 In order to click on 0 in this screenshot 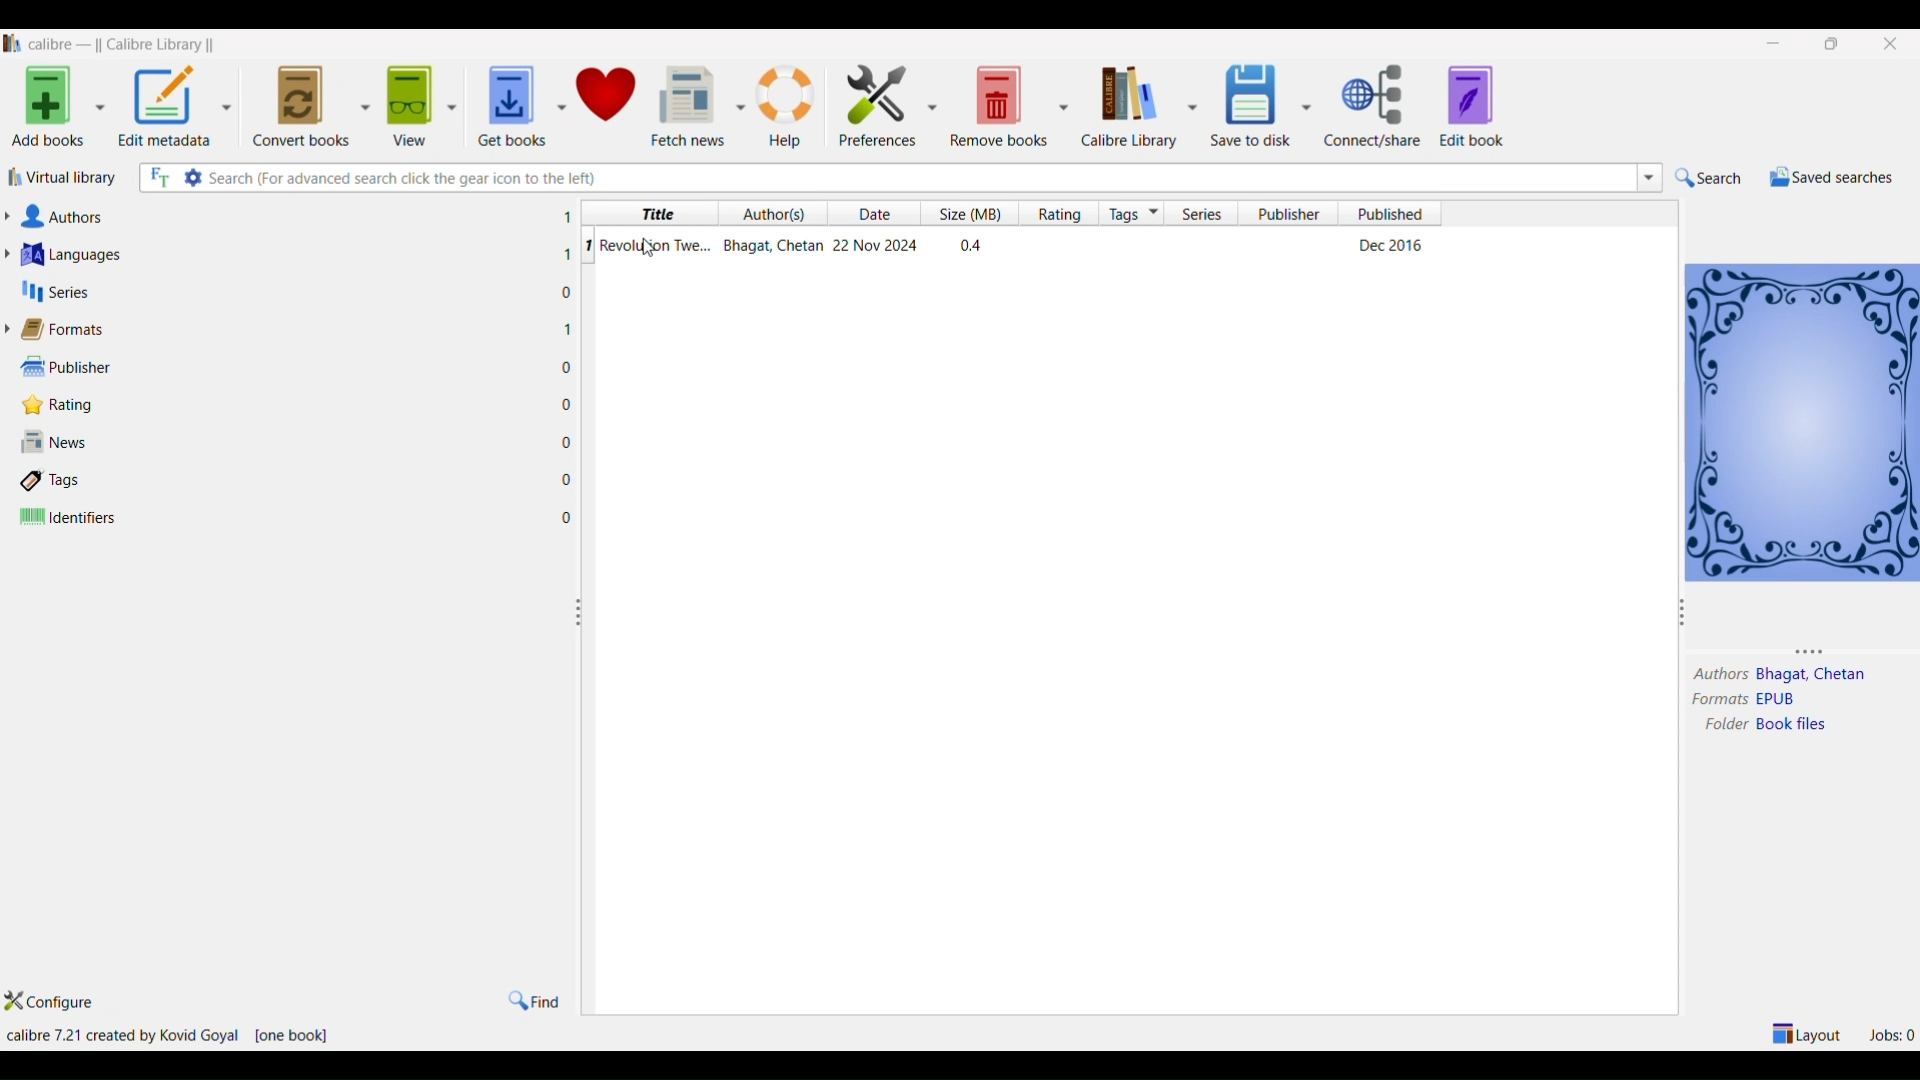, I will do `click(567, 404)`.